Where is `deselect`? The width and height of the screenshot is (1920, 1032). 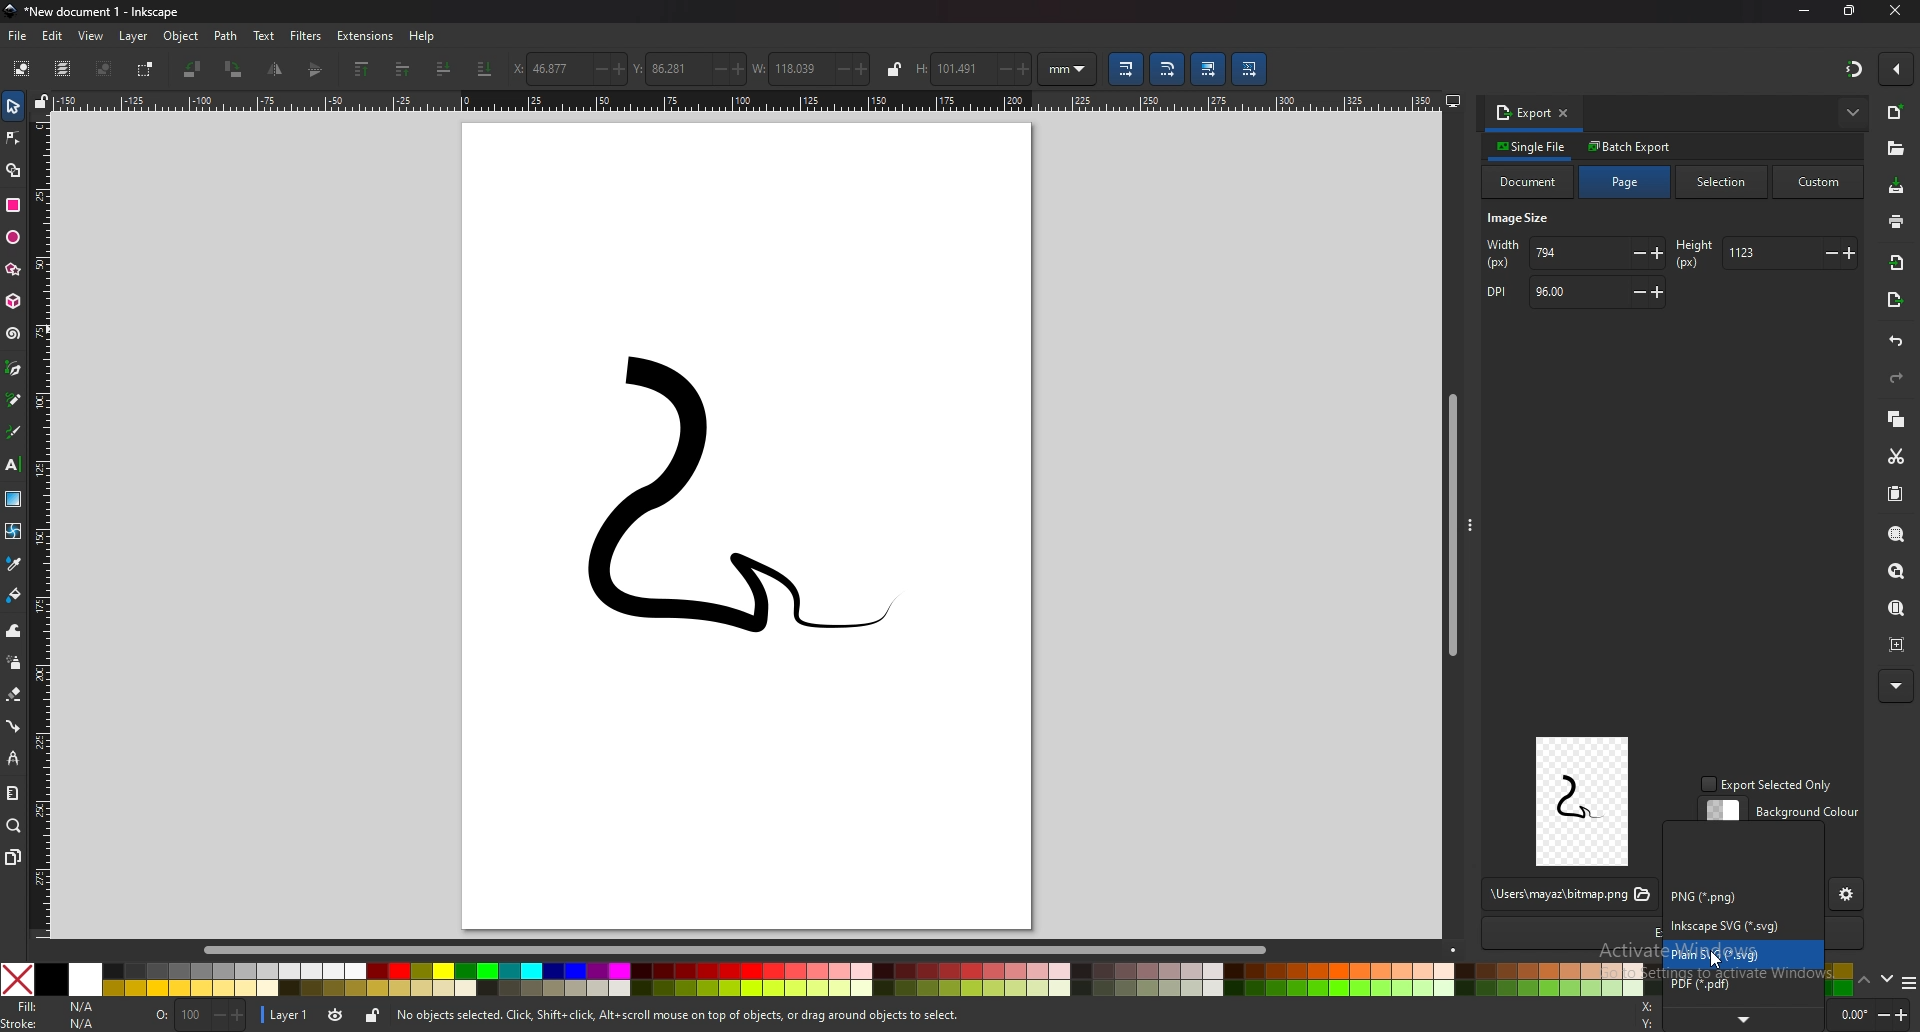 deselect is located at coordinates (106, 68).